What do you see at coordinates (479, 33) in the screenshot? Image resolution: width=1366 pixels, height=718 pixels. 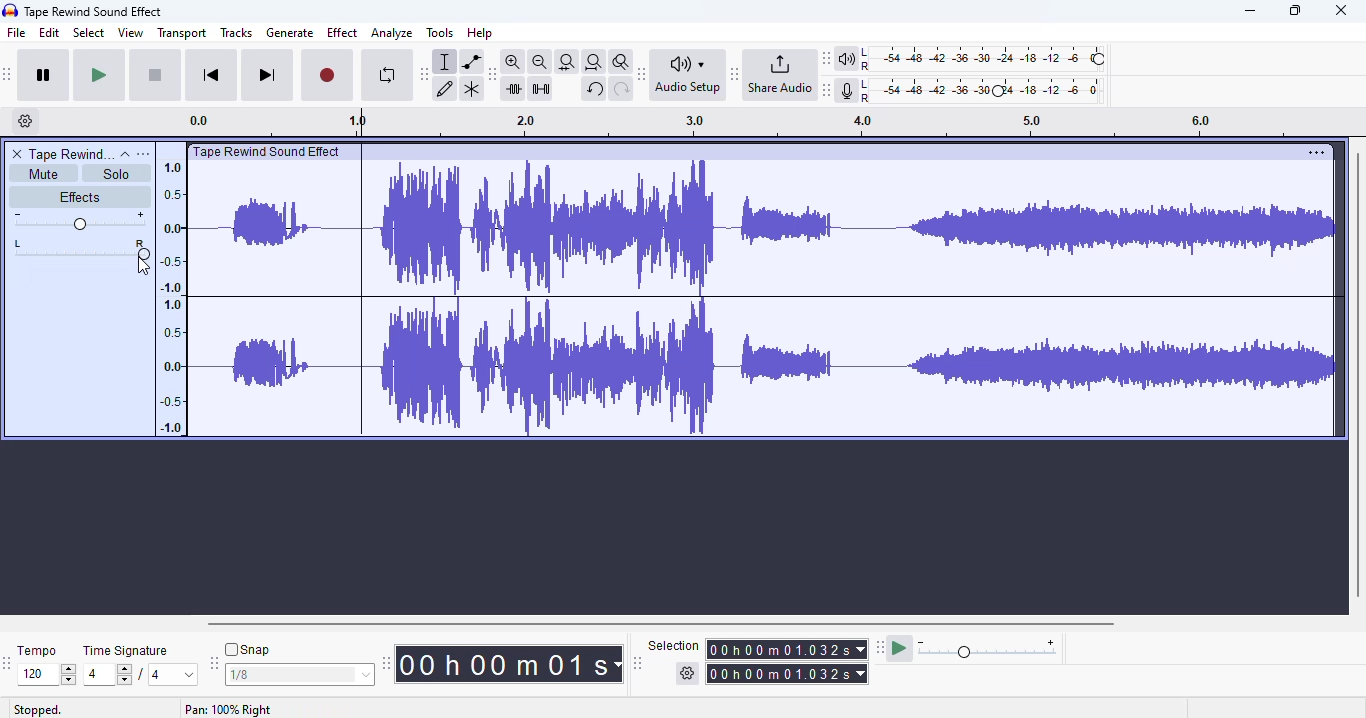 I see `help` at bounding box center [479, 33].